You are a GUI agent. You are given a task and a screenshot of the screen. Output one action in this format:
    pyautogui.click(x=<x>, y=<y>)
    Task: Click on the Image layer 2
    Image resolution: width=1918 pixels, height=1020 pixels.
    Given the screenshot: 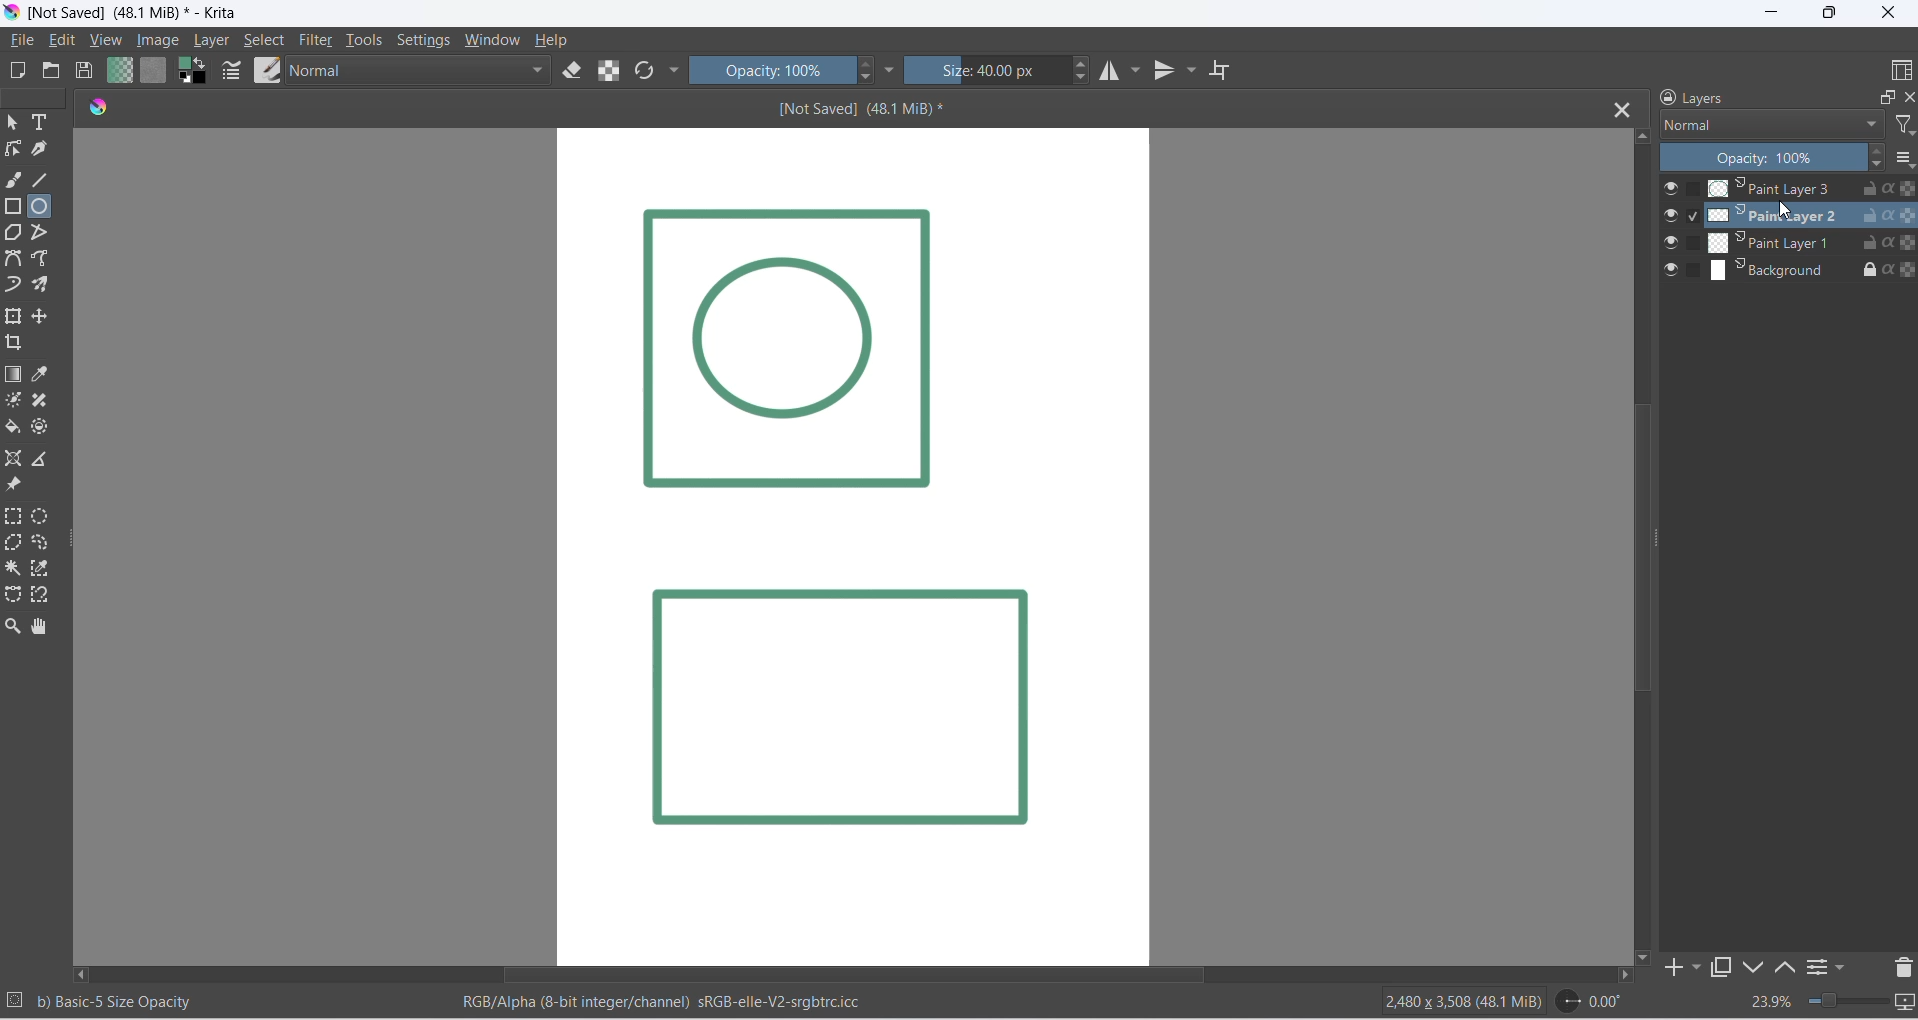 What is the action you would take?
    pyautogui.click(x=846, y=707)
    